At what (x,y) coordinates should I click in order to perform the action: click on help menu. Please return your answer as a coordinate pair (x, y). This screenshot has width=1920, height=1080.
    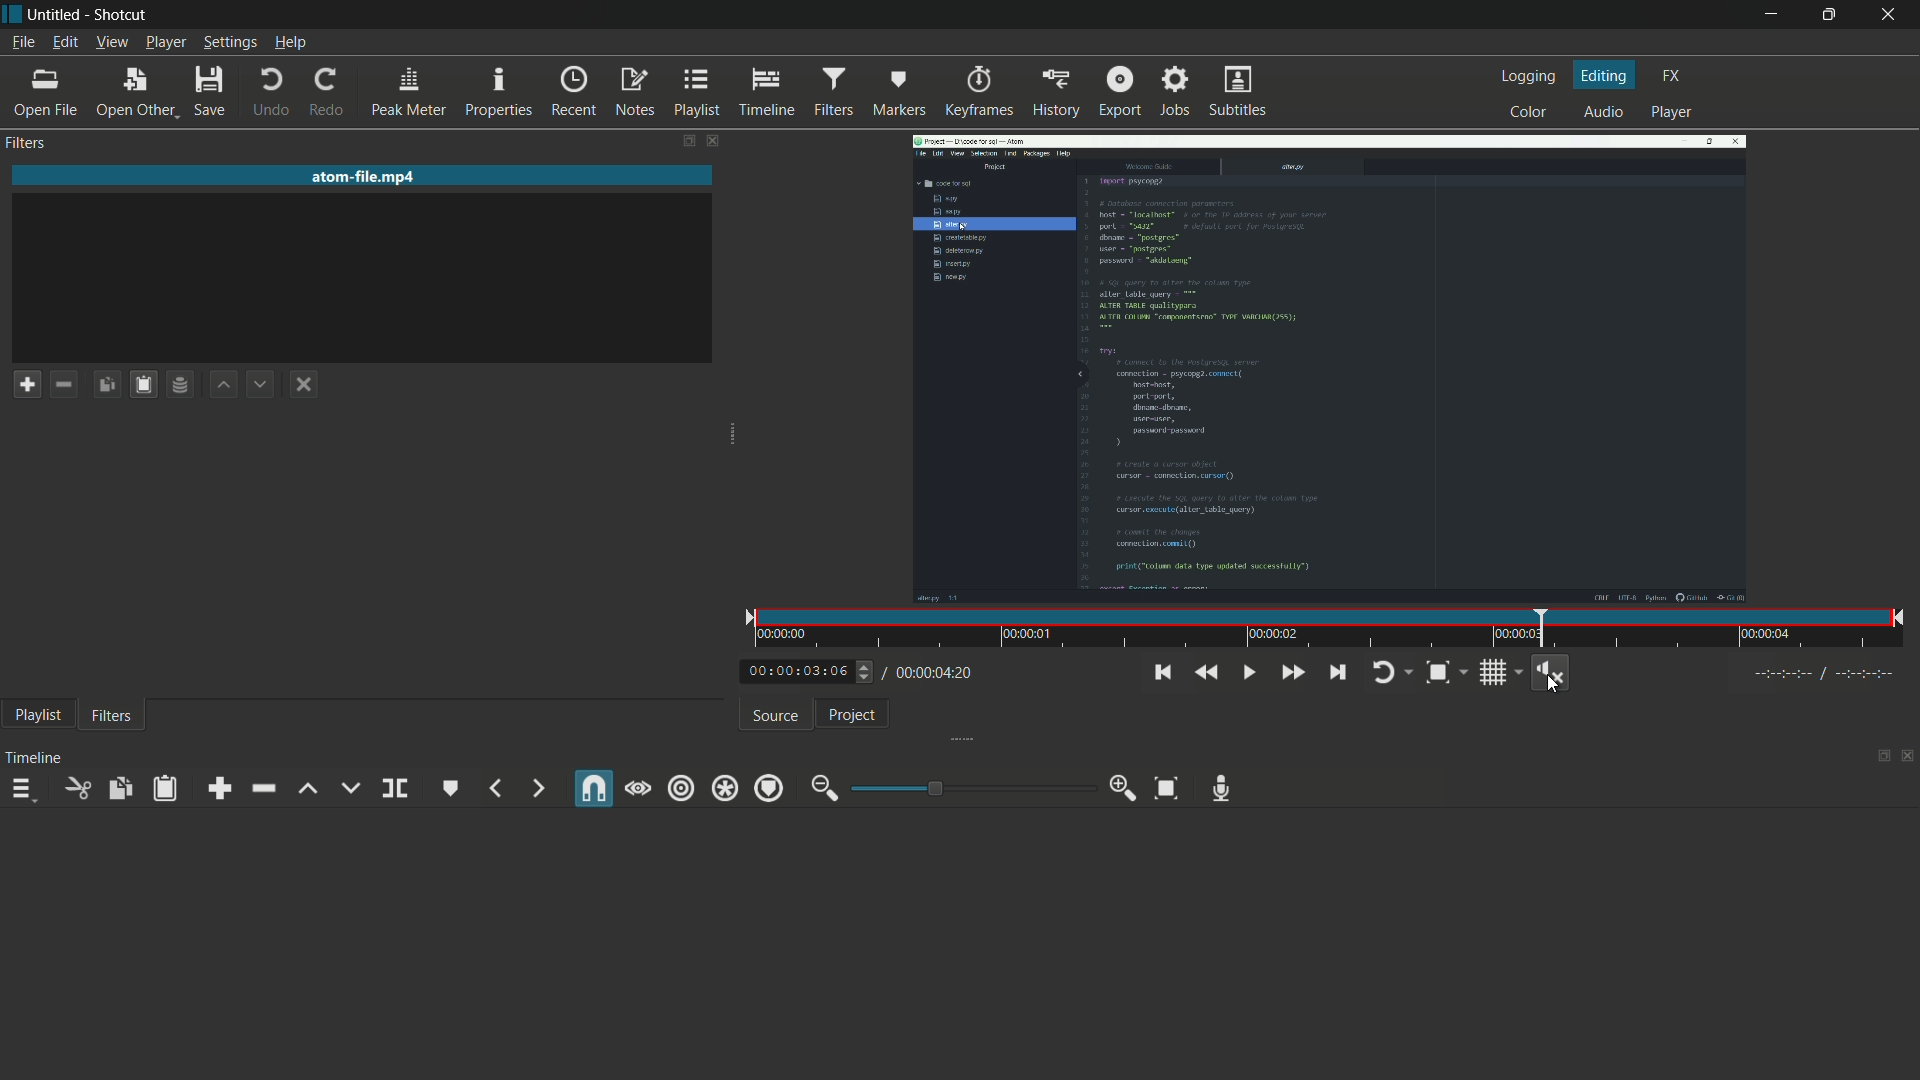
    Looking at the image, I should click on (291, 42).